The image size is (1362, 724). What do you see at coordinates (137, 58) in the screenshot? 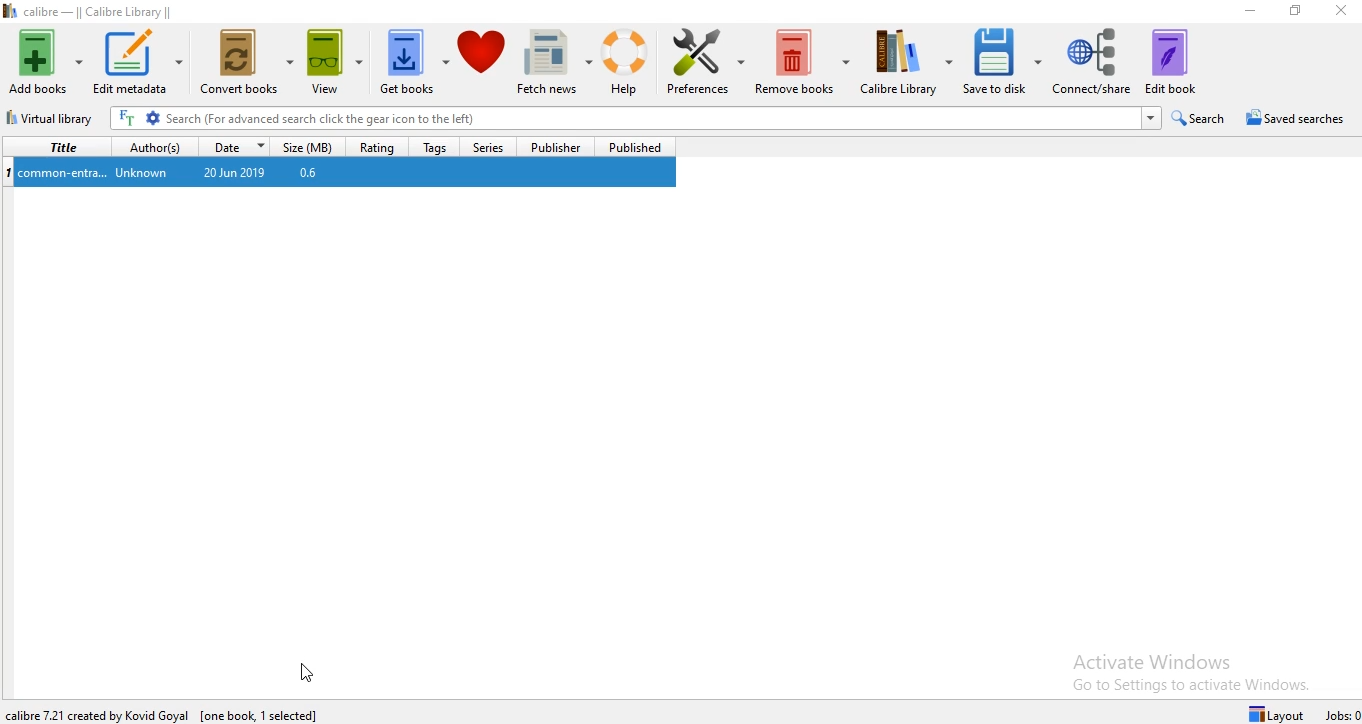
I see `Edit Metadata` at bounding box center [137, 58].